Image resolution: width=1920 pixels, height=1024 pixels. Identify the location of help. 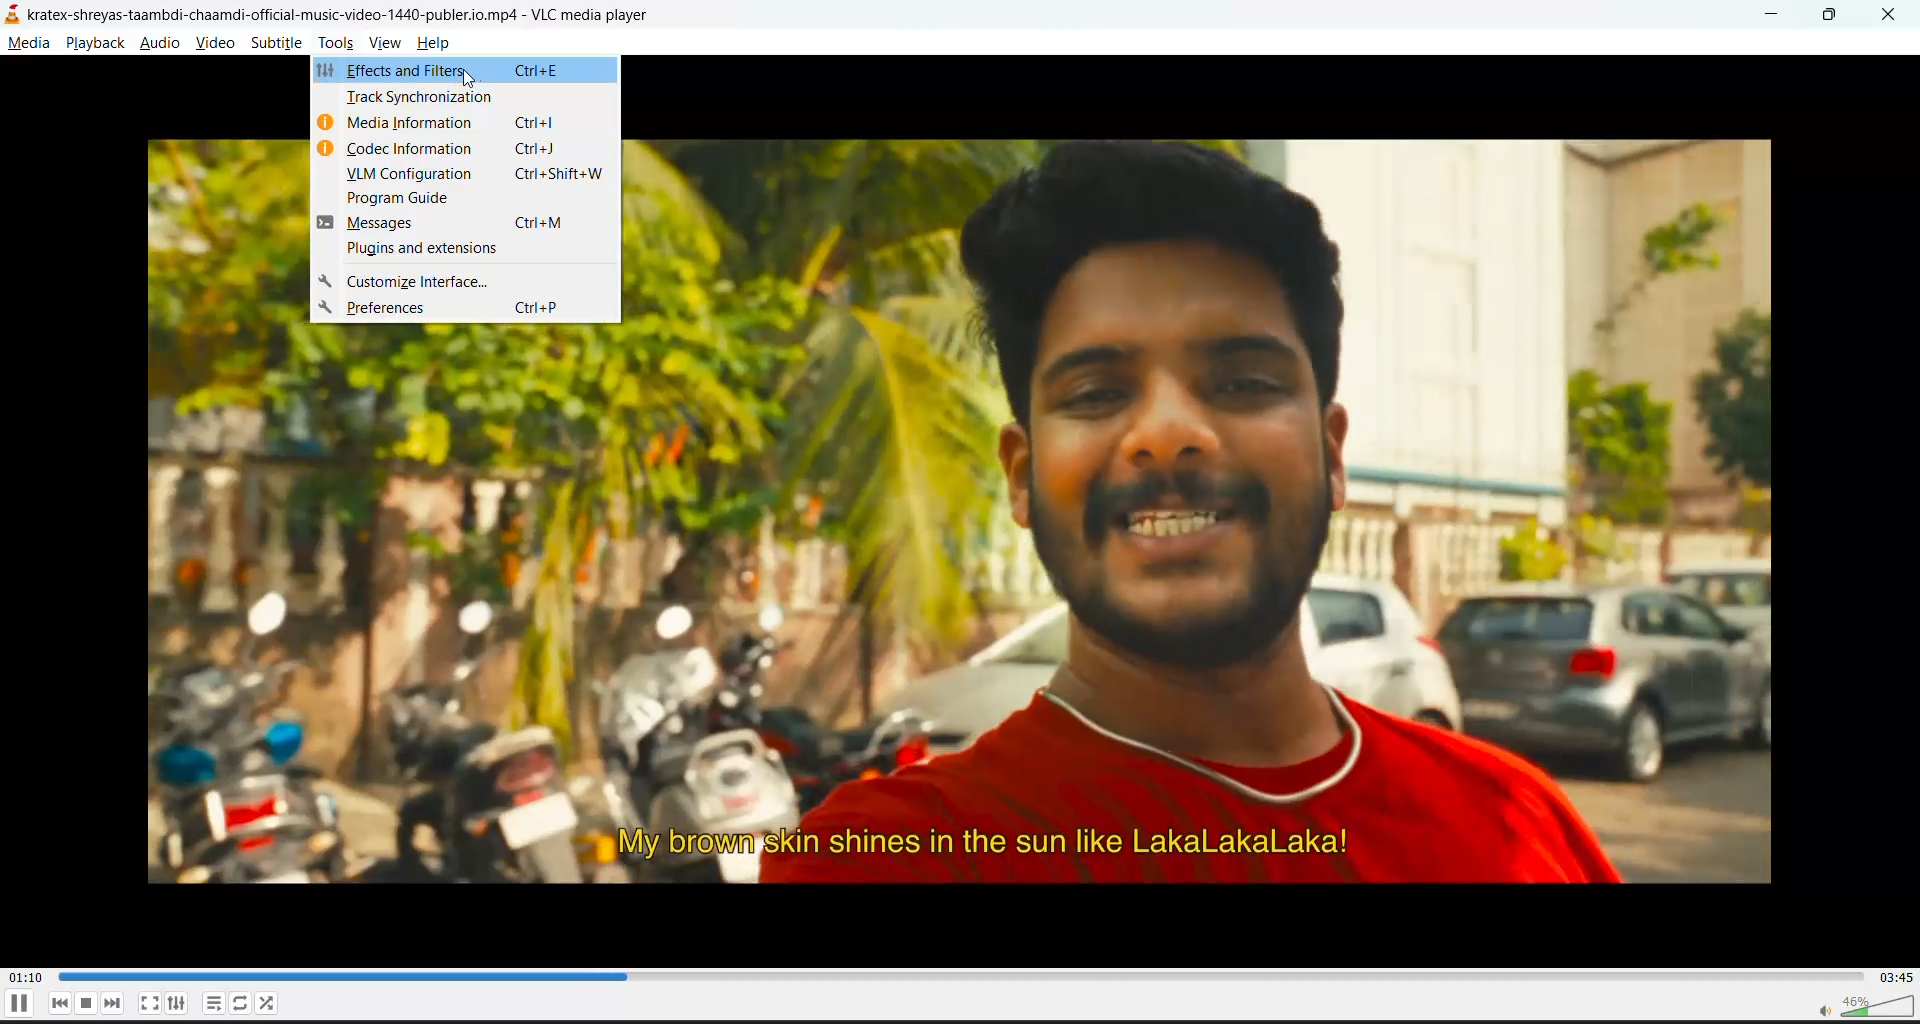
(438, 43).